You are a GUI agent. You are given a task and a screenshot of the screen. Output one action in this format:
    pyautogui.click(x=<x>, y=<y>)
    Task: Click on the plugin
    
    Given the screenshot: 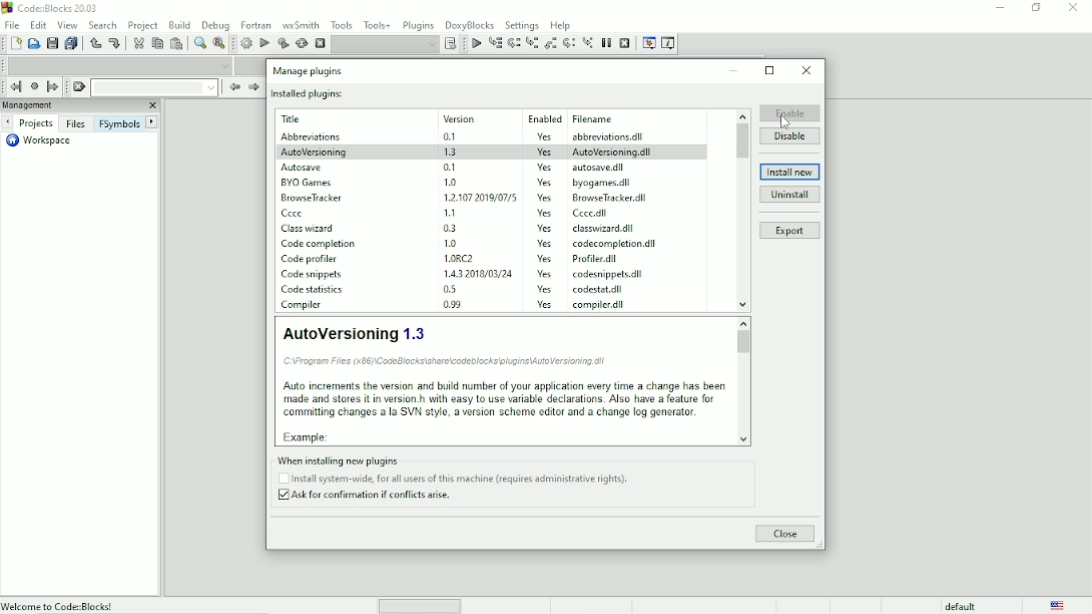 What is the action you would take?
    pyautogui.click(x=311, y=197)
    